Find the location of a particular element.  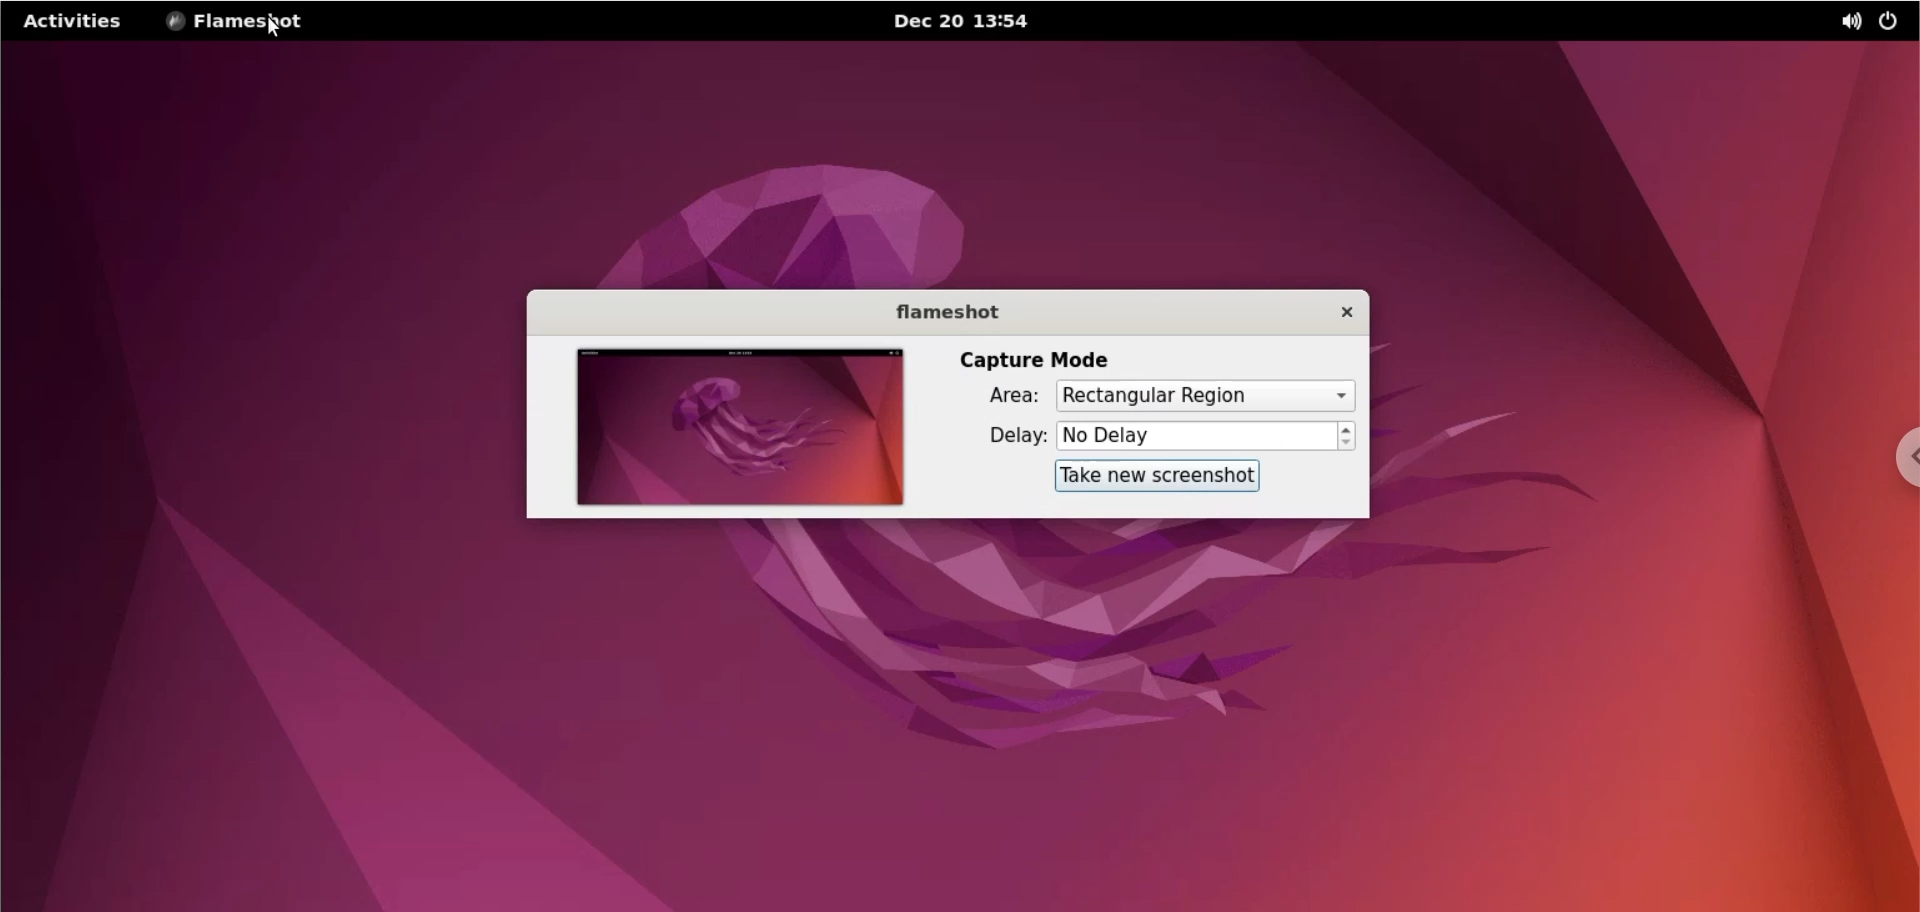

delay: is located at coordinates (1007, 435).